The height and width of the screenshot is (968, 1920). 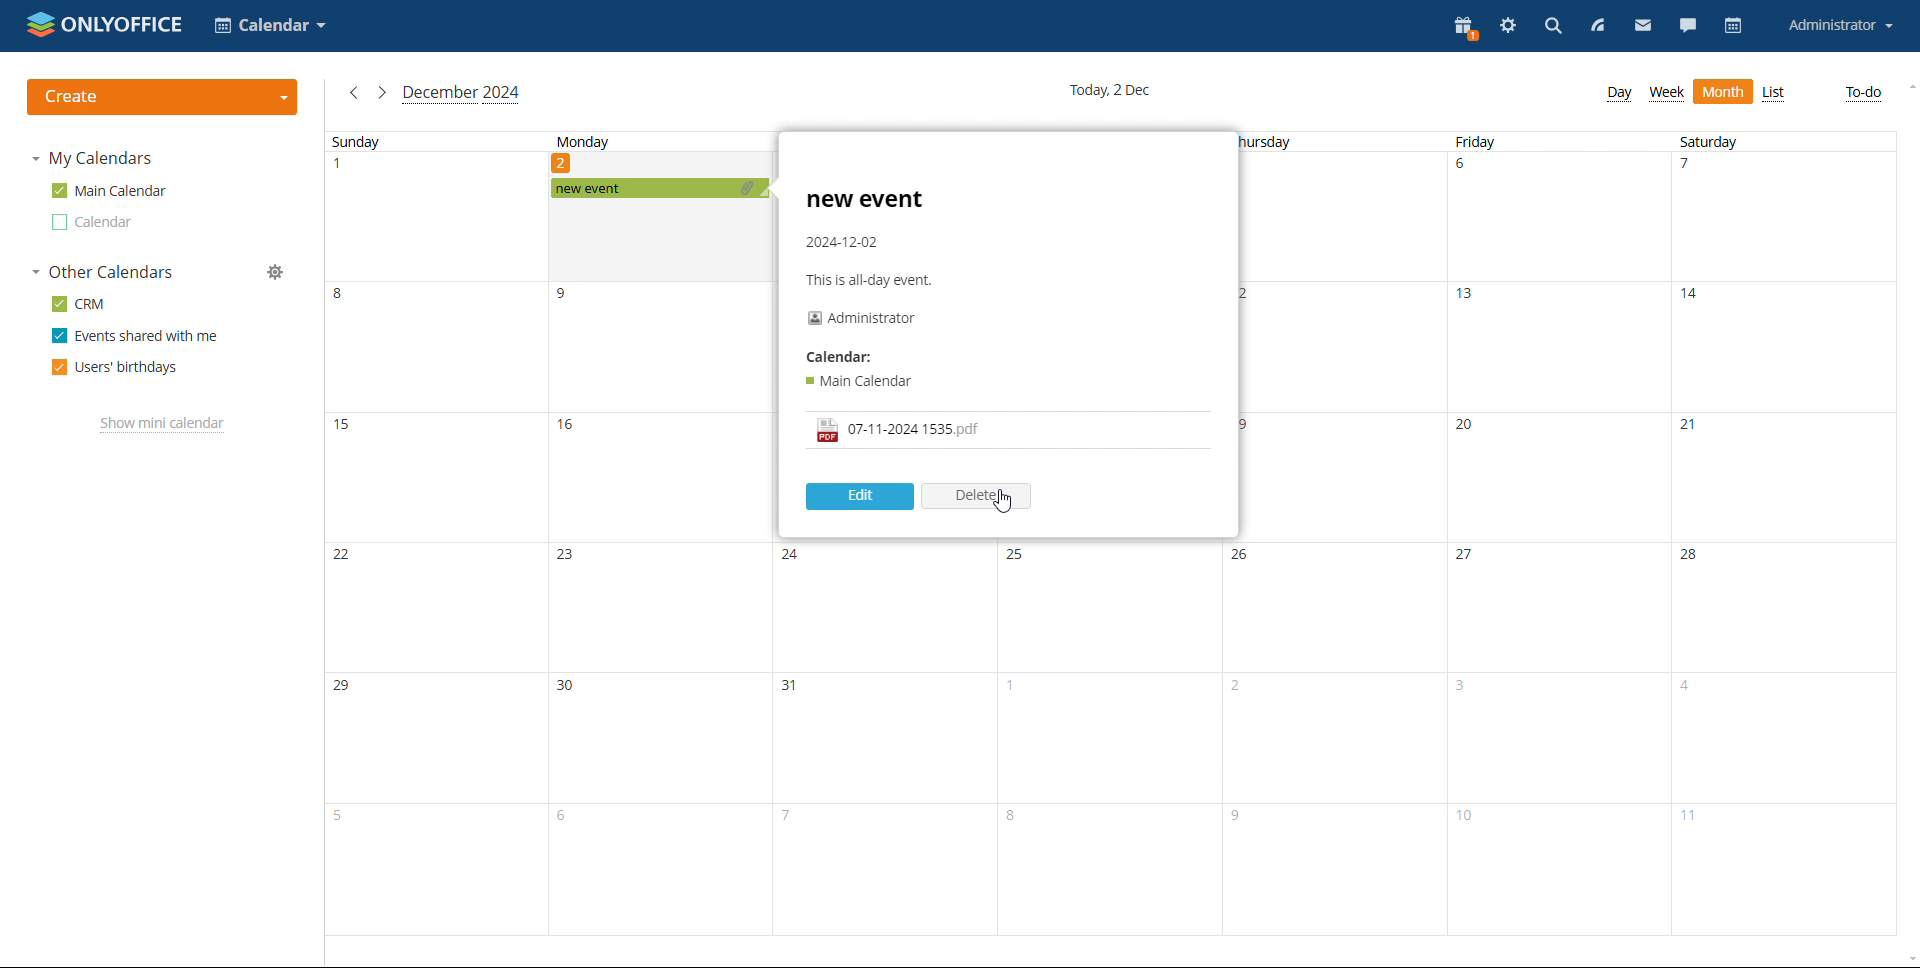 What do you see at coordinates (564, 162) in the screenshot?
I see `2` at bounding box center [564, 162].